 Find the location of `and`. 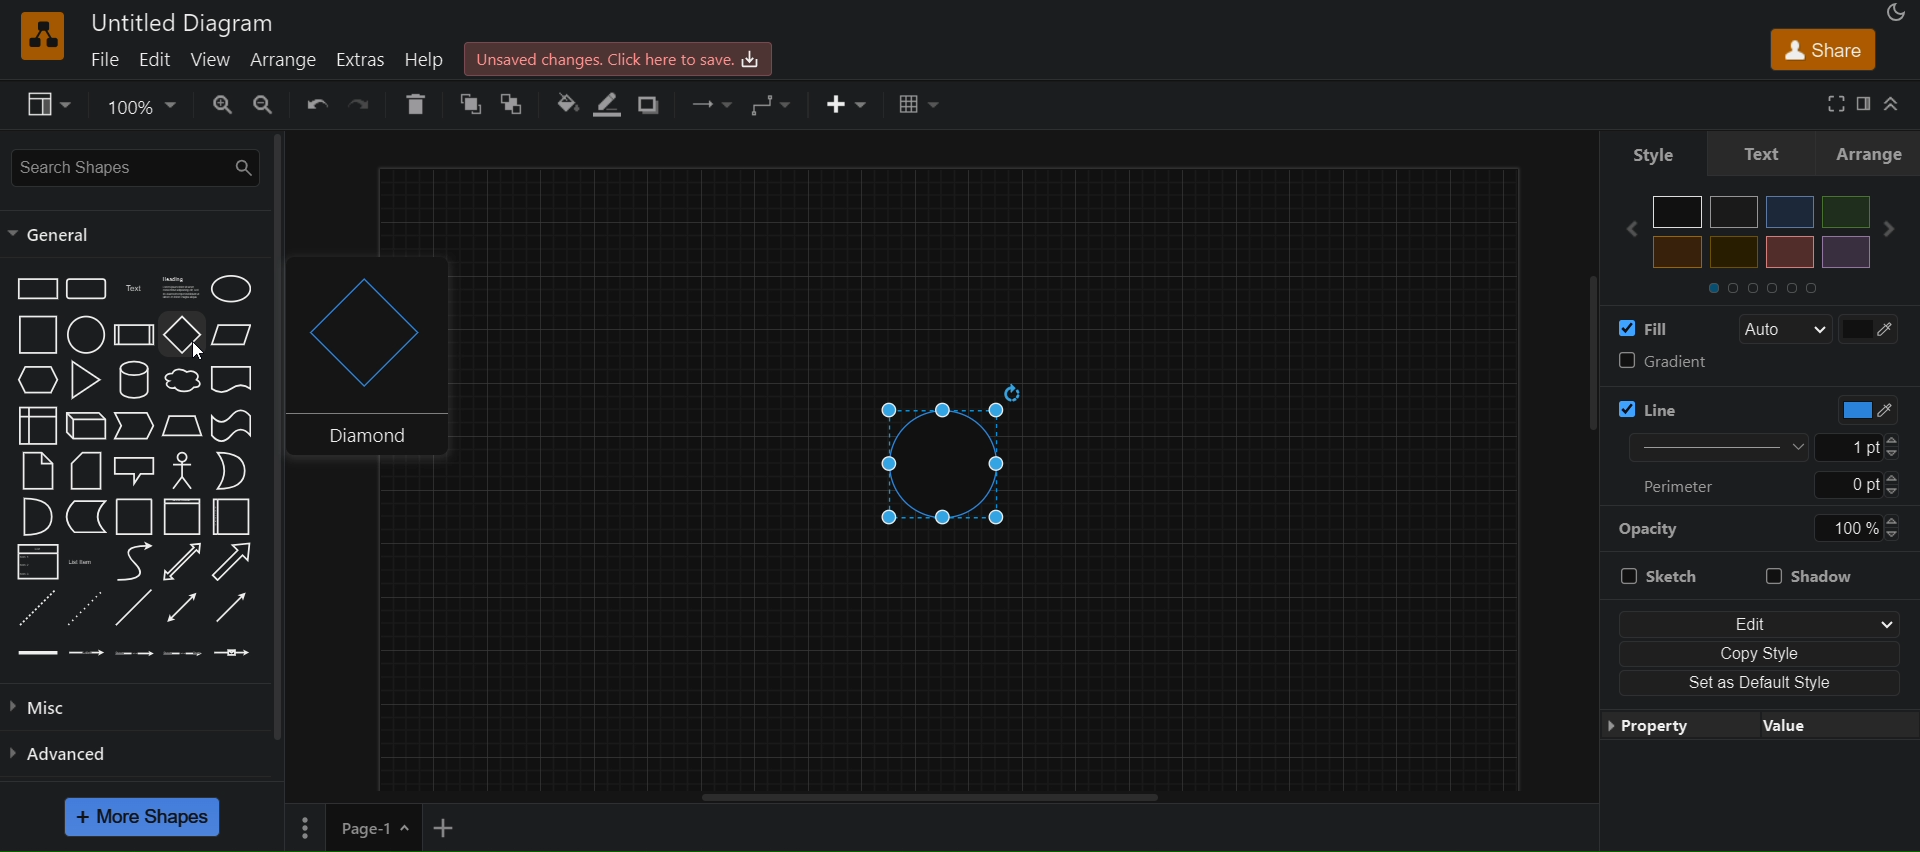

and is located at coordinates (35, 519).